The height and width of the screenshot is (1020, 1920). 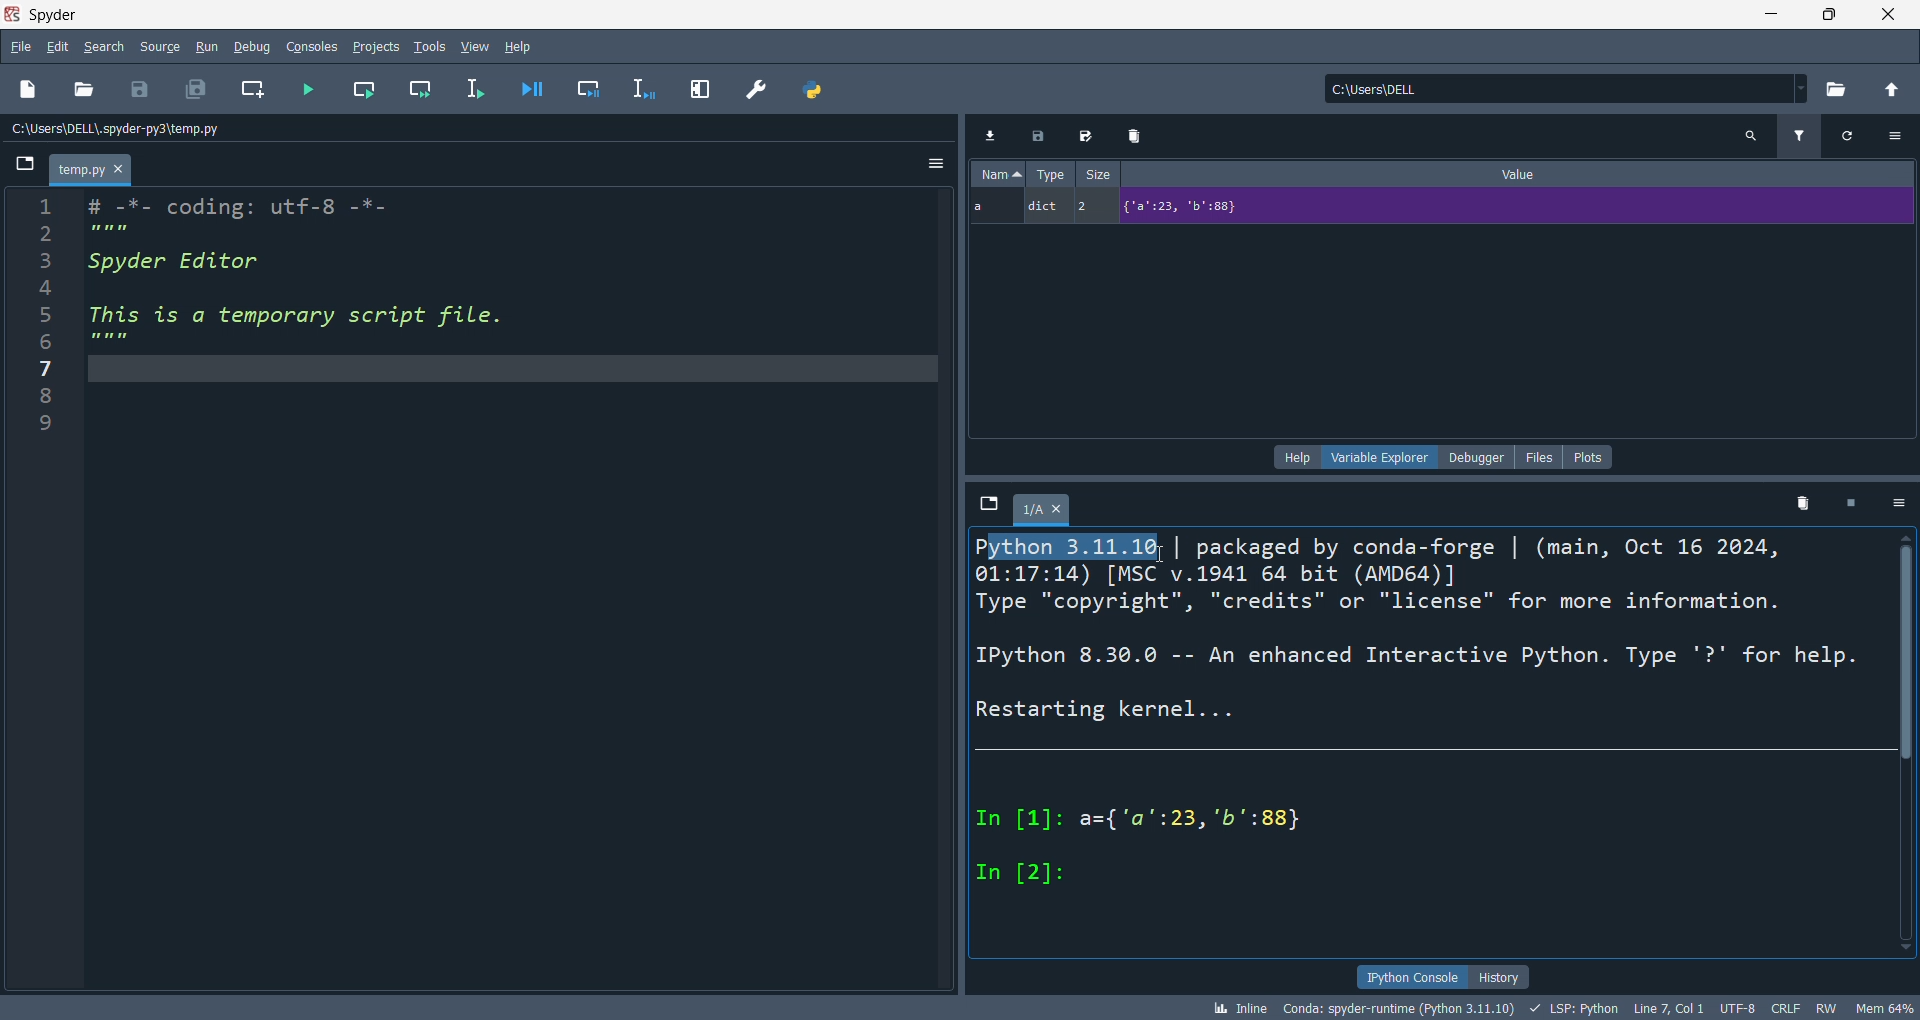 What do you see at coordinates (1408, 976) in the screenshot?
I see `ipython console` at bounding box center [1408, 976].